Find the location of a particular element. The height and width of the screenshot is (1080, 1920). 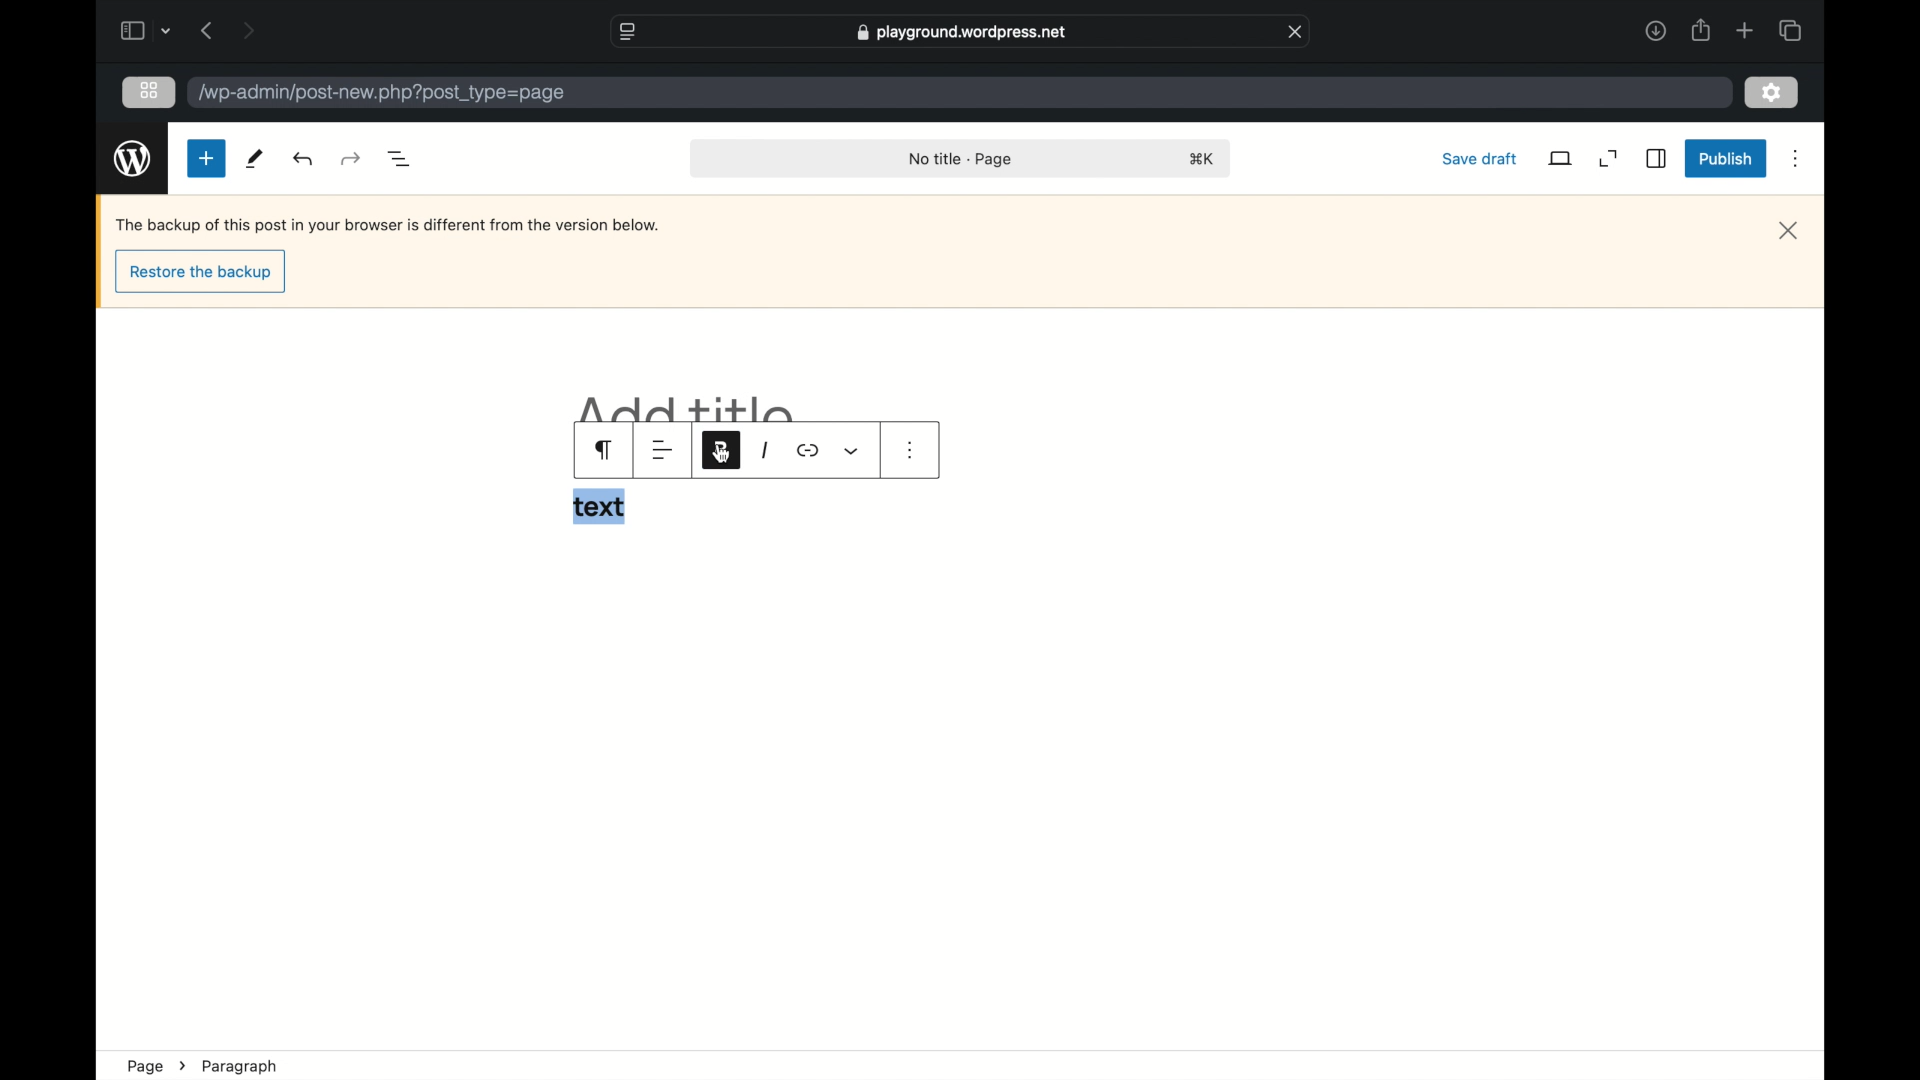

paragraph is located at coordinates (241, 1067).